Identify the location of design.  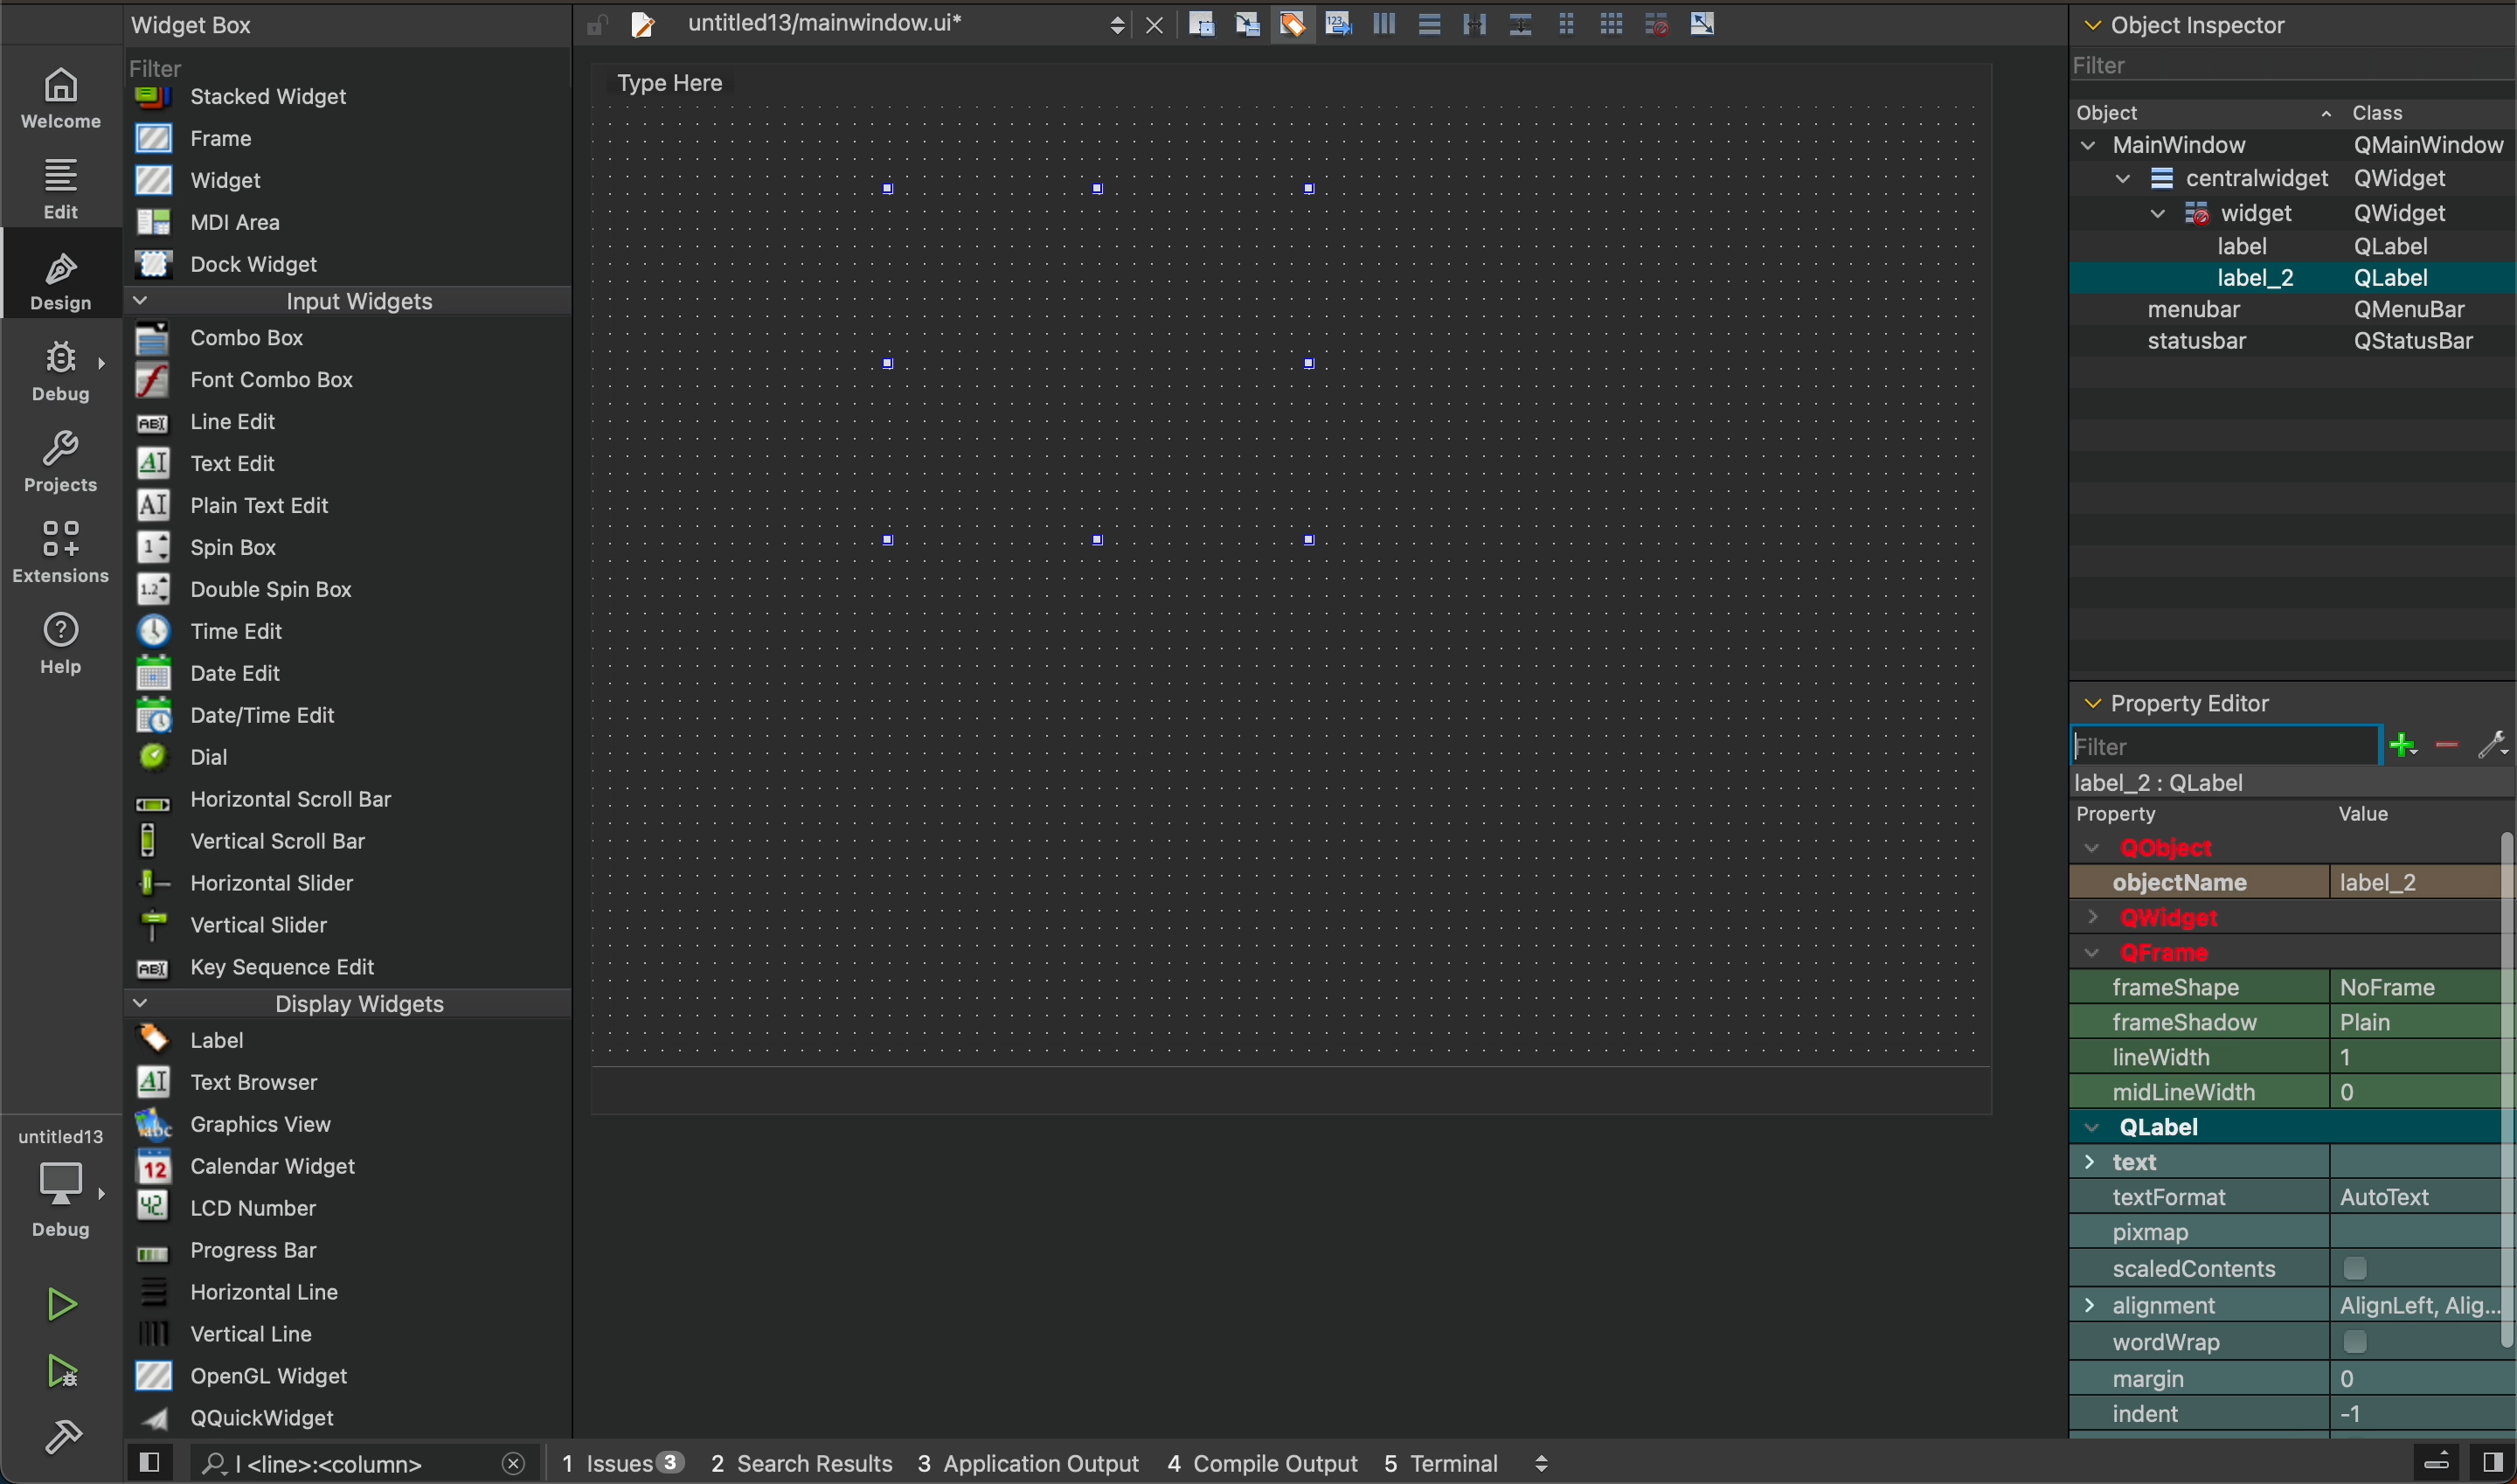
(59, 276).